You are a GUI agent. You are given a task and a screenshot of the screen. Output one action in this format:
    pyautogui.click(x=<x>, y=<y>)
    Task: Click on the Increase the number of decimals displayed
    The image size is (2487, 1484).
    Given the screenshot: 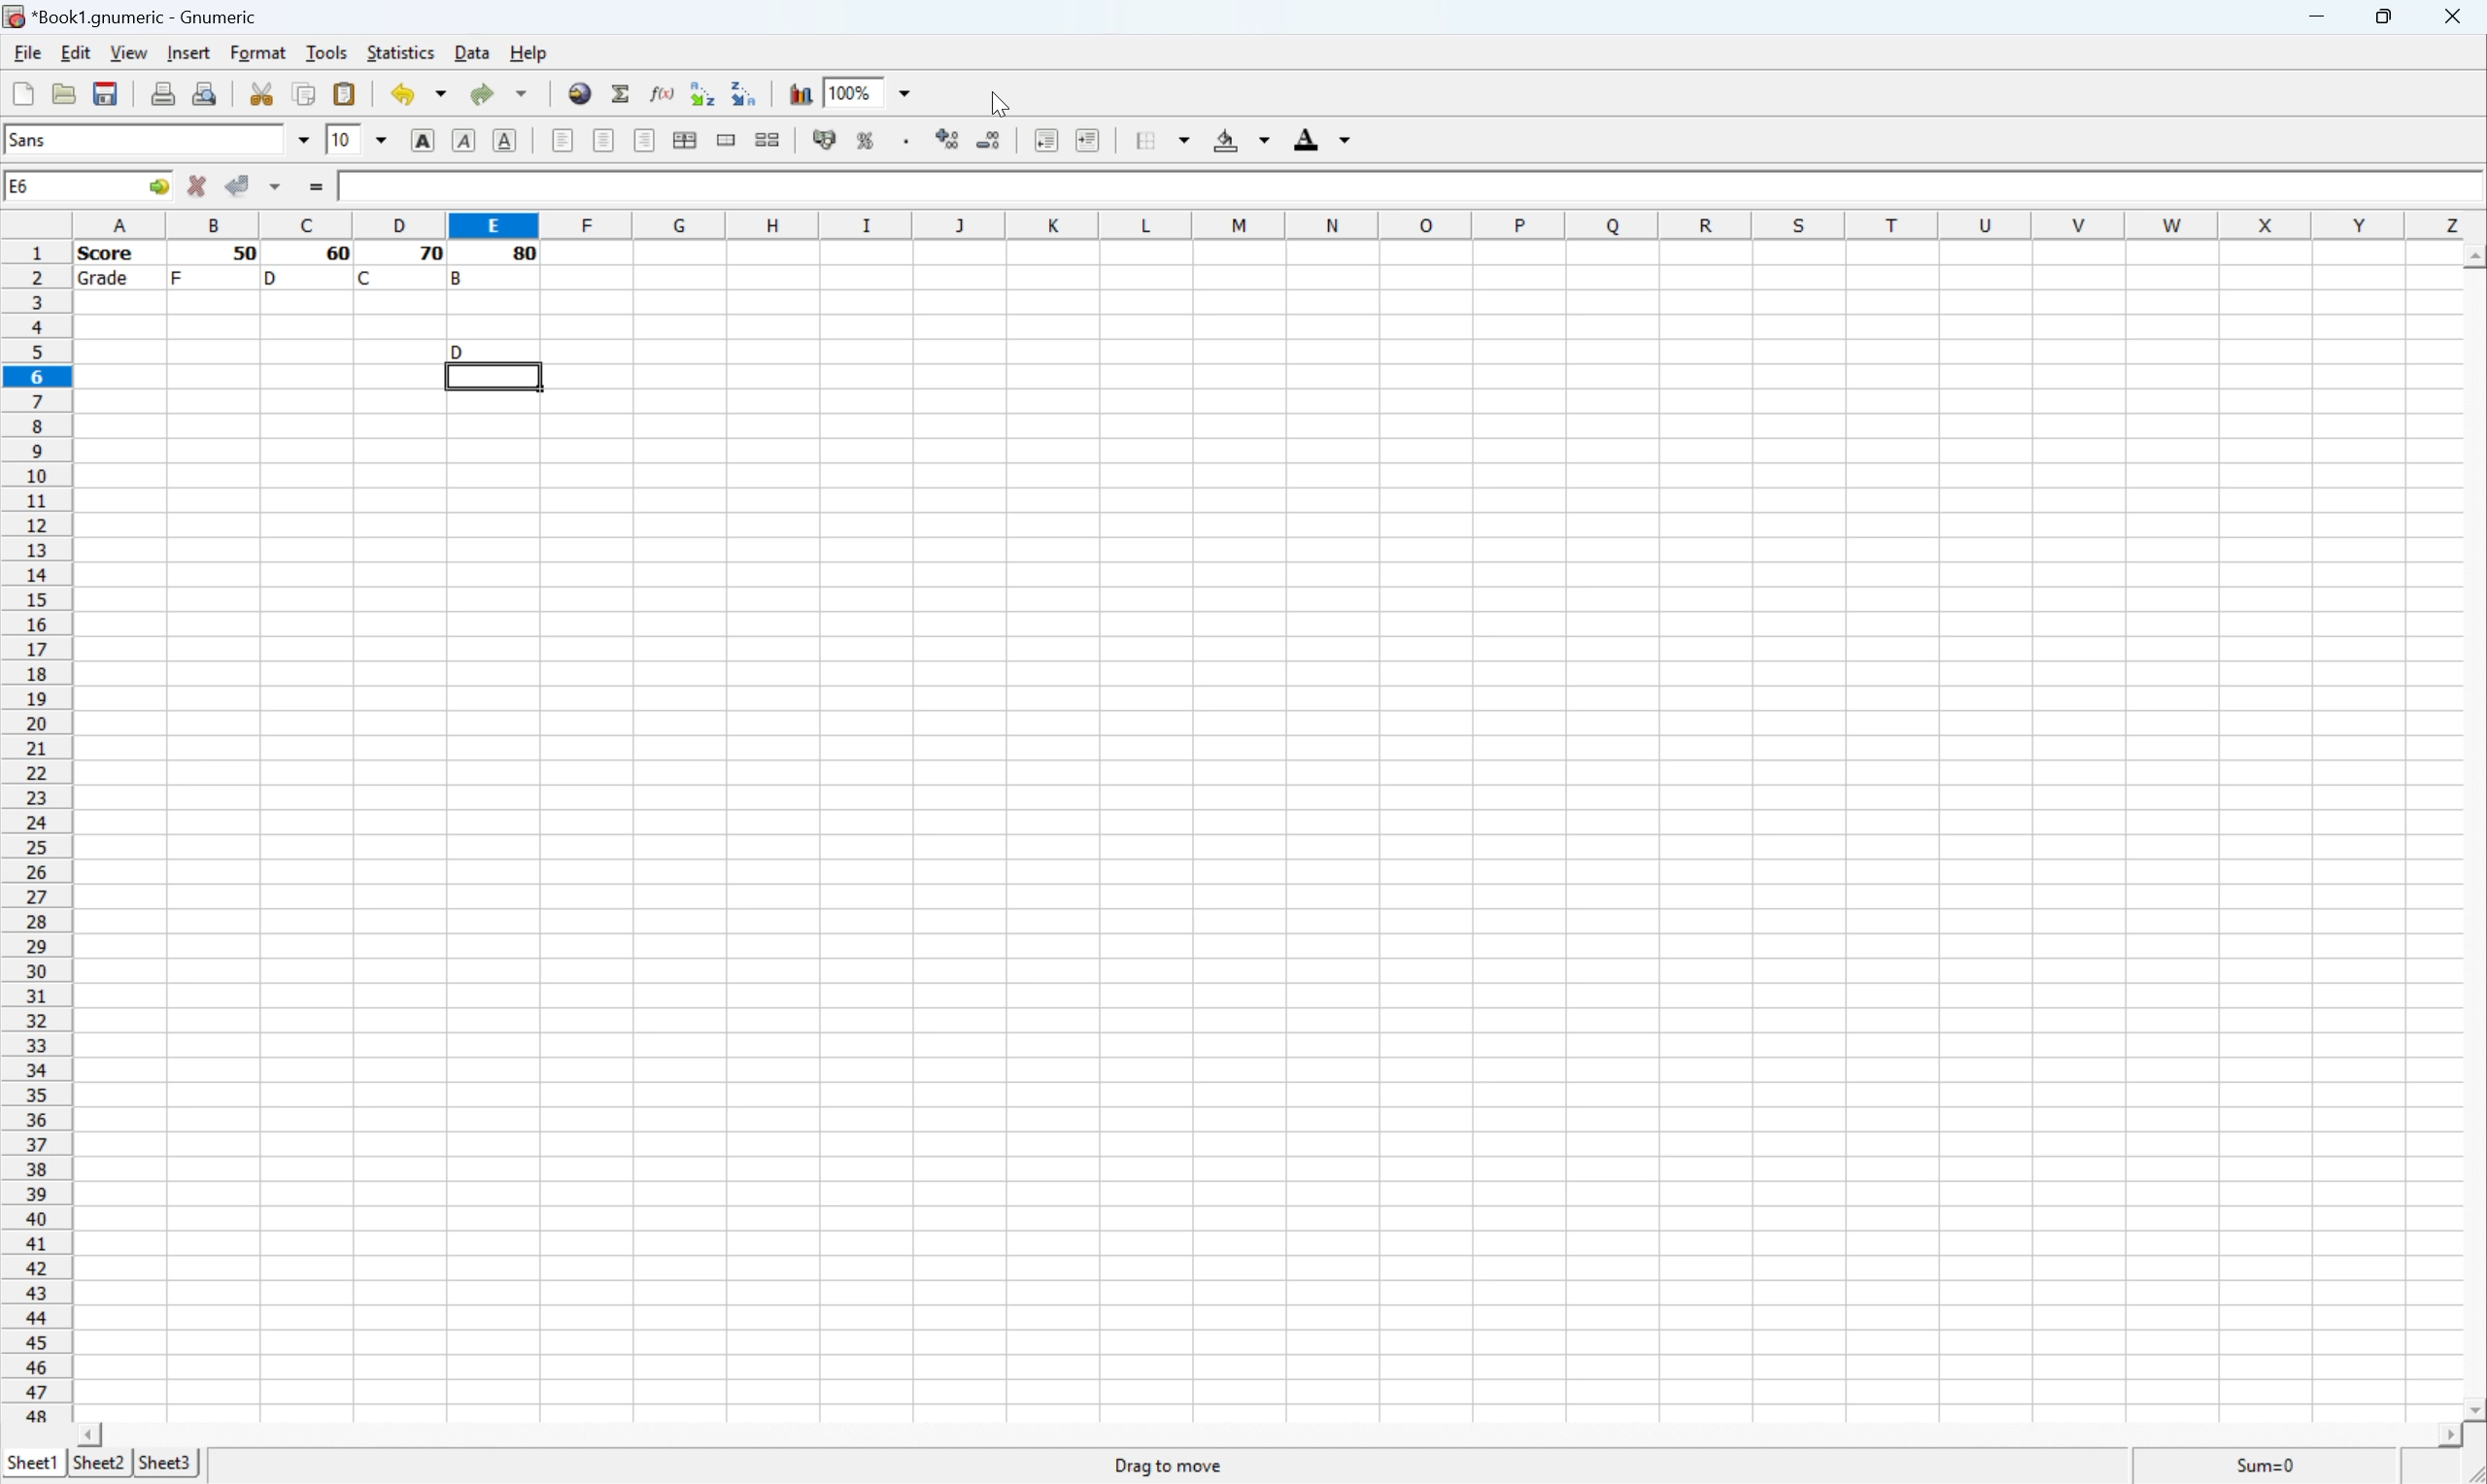 What is the action you would take?
    pyautogui.click(x=949, y=138)
    